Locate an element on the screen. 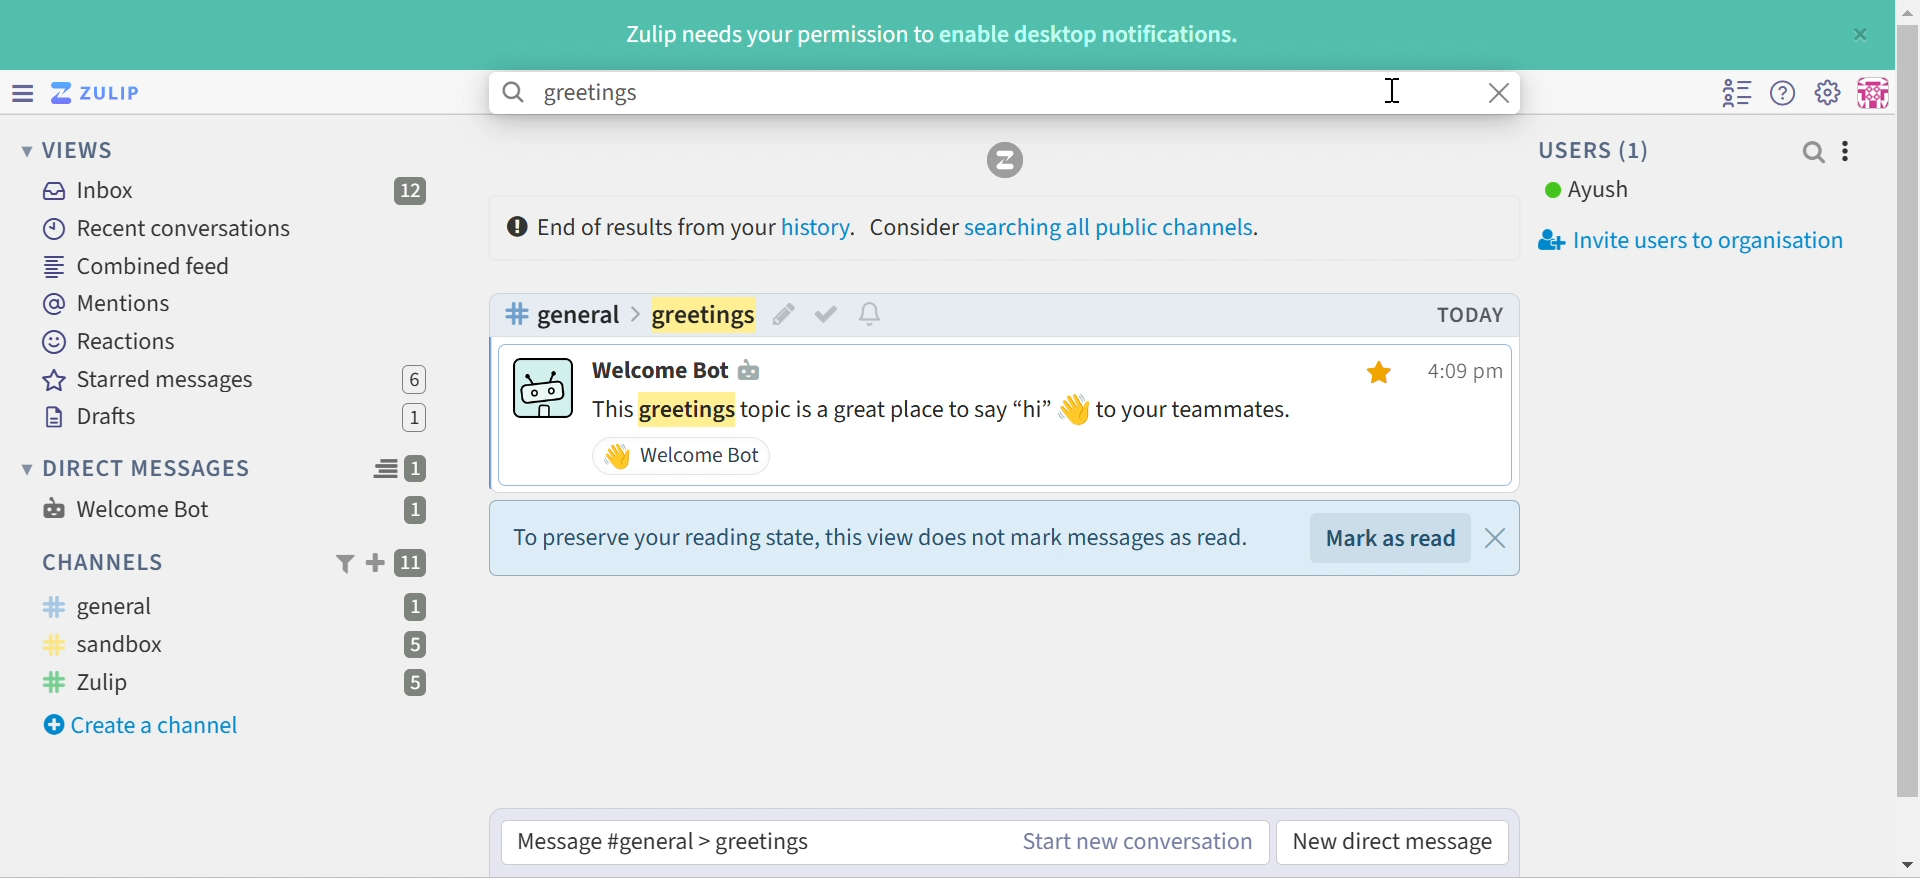 The height and width of the screenshot is (878, 1920). Channels is located at coordinates (100, 562).